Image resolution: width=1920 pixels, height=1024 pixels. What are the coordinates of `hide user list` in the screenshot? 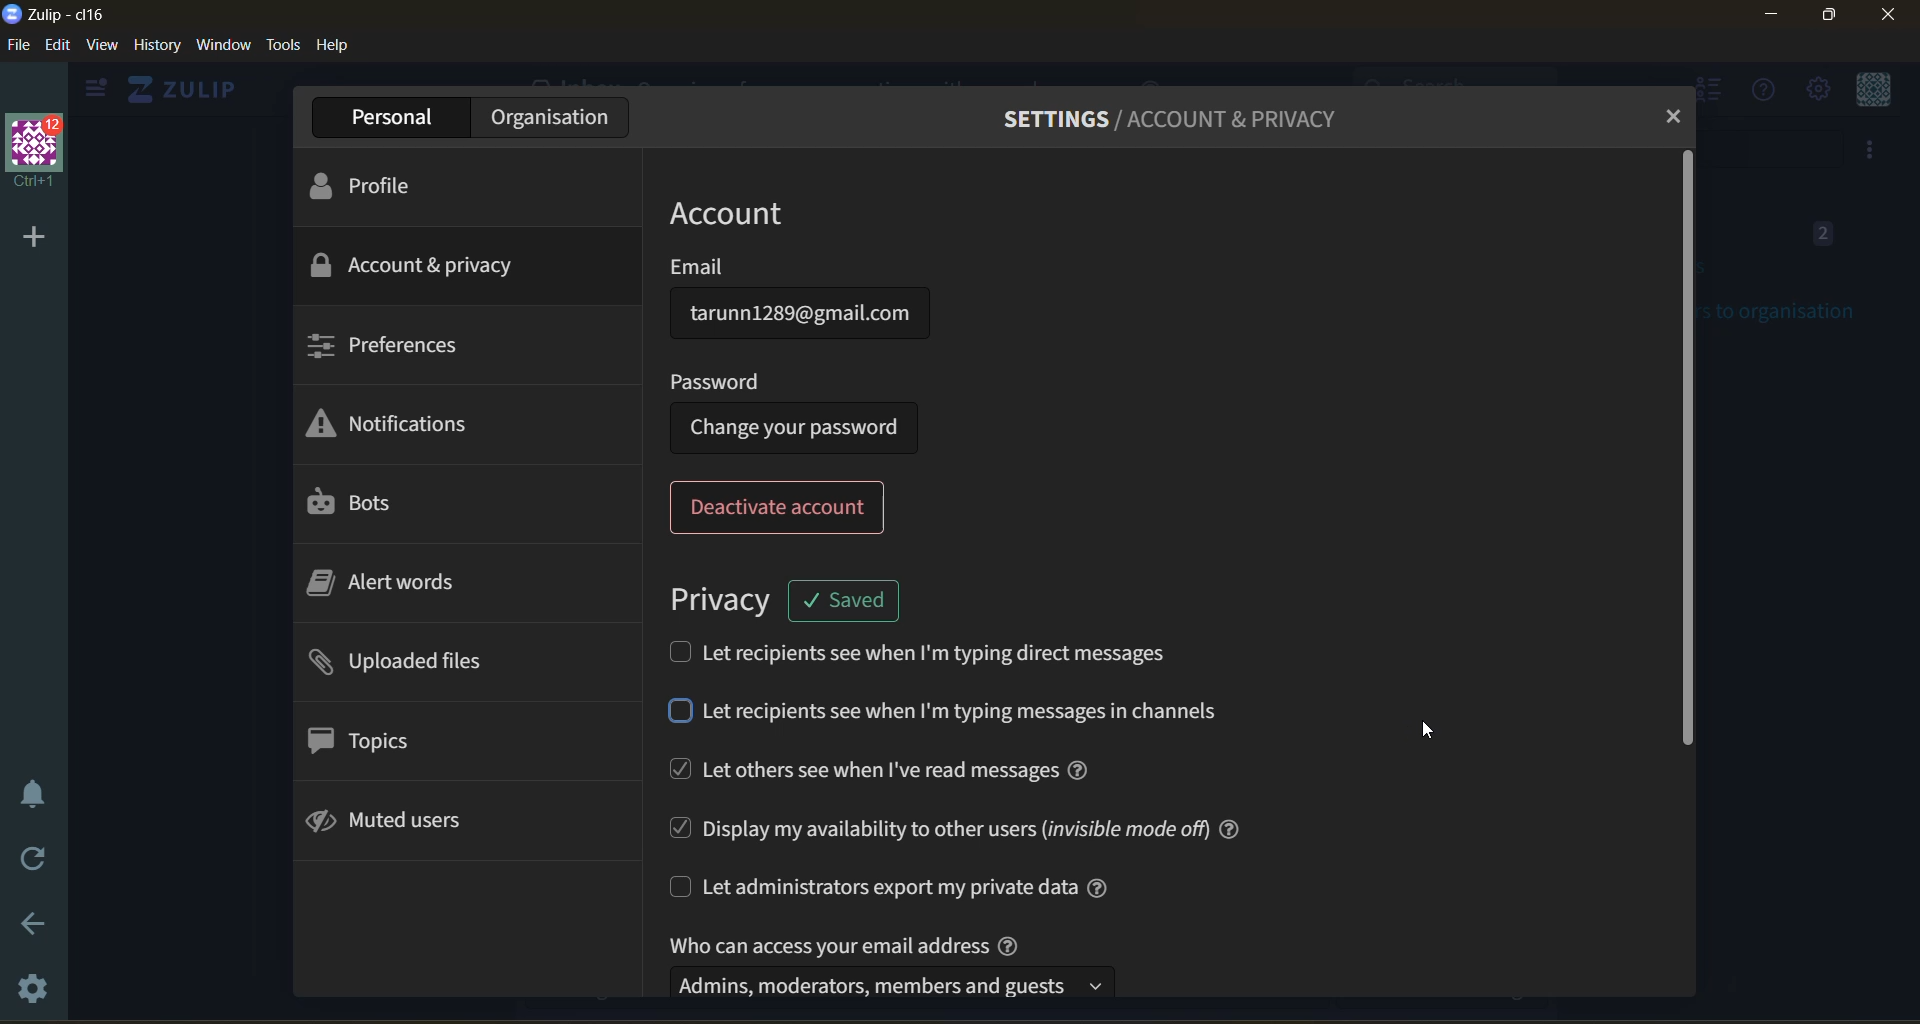 It's located at (1713, 93).